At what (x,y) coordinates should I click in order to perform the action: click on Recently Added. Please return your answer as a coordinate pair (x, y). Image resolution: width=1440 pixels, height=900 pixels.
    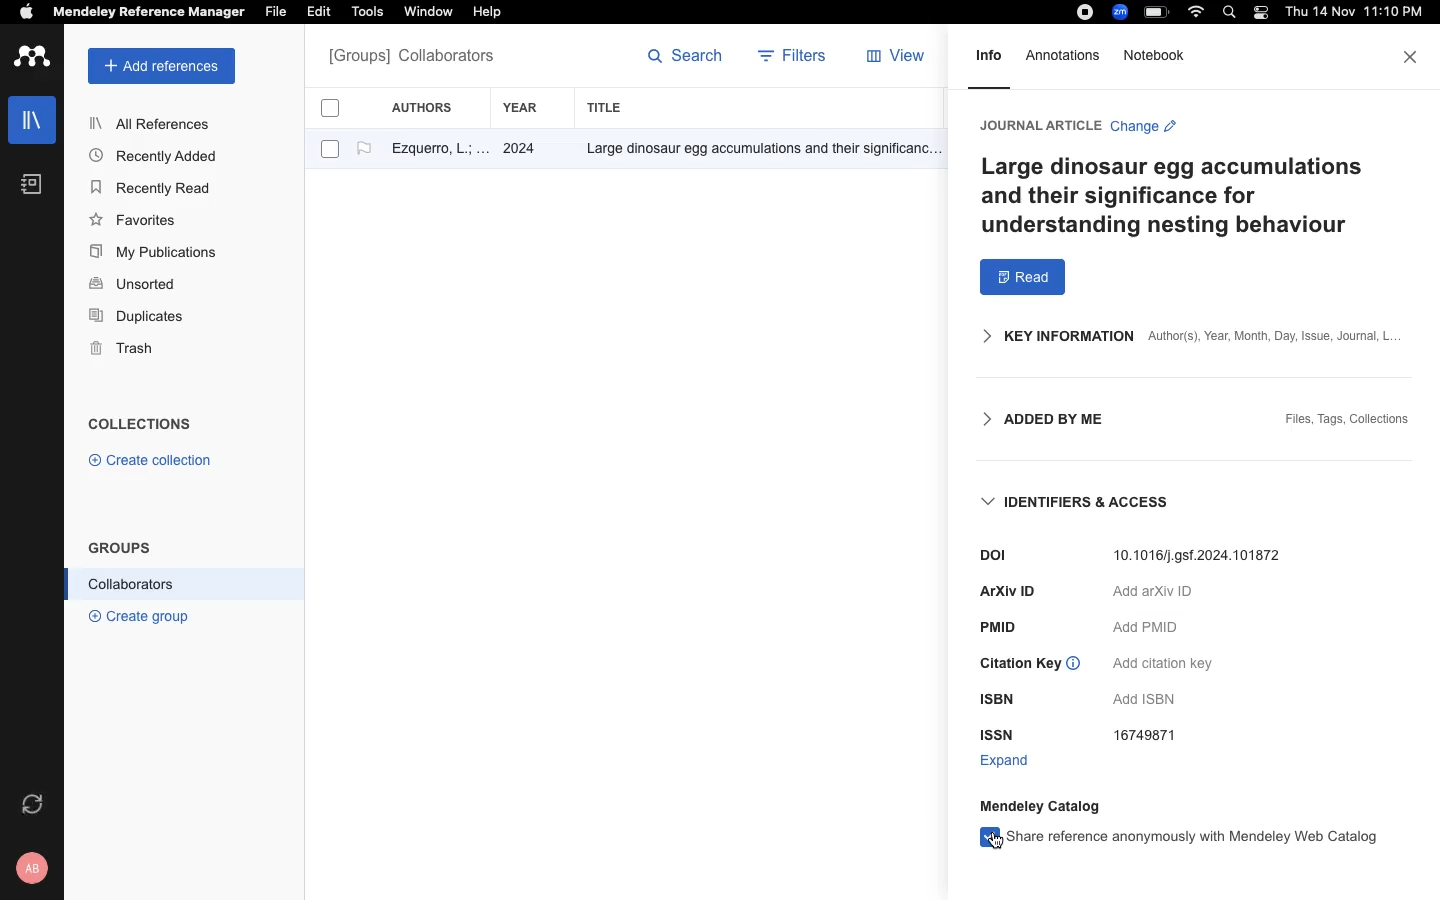
    Looking at the image, I should click on (159, 155).